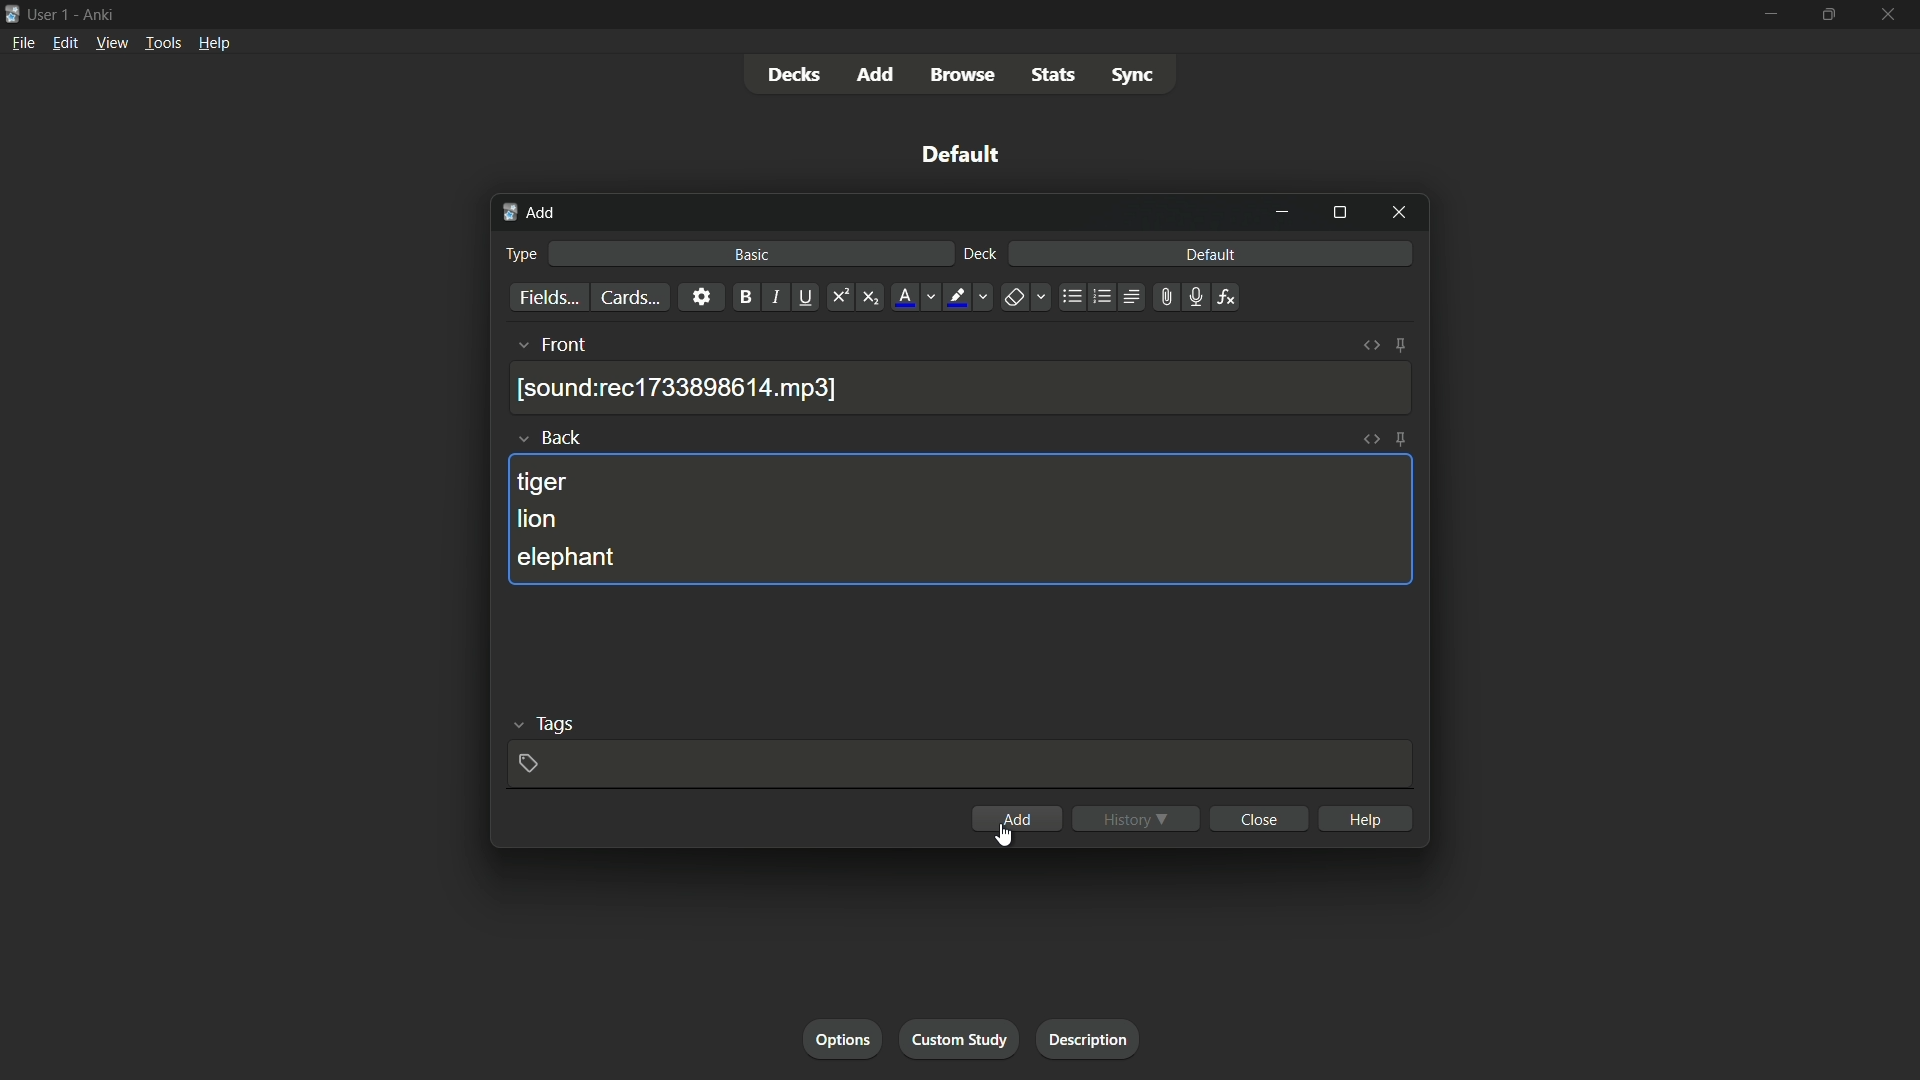 The height and width of the screenshot is (1080, 1920). Describe the element at coordinates (877, 74) in the screenshot. I see `add` at that location.